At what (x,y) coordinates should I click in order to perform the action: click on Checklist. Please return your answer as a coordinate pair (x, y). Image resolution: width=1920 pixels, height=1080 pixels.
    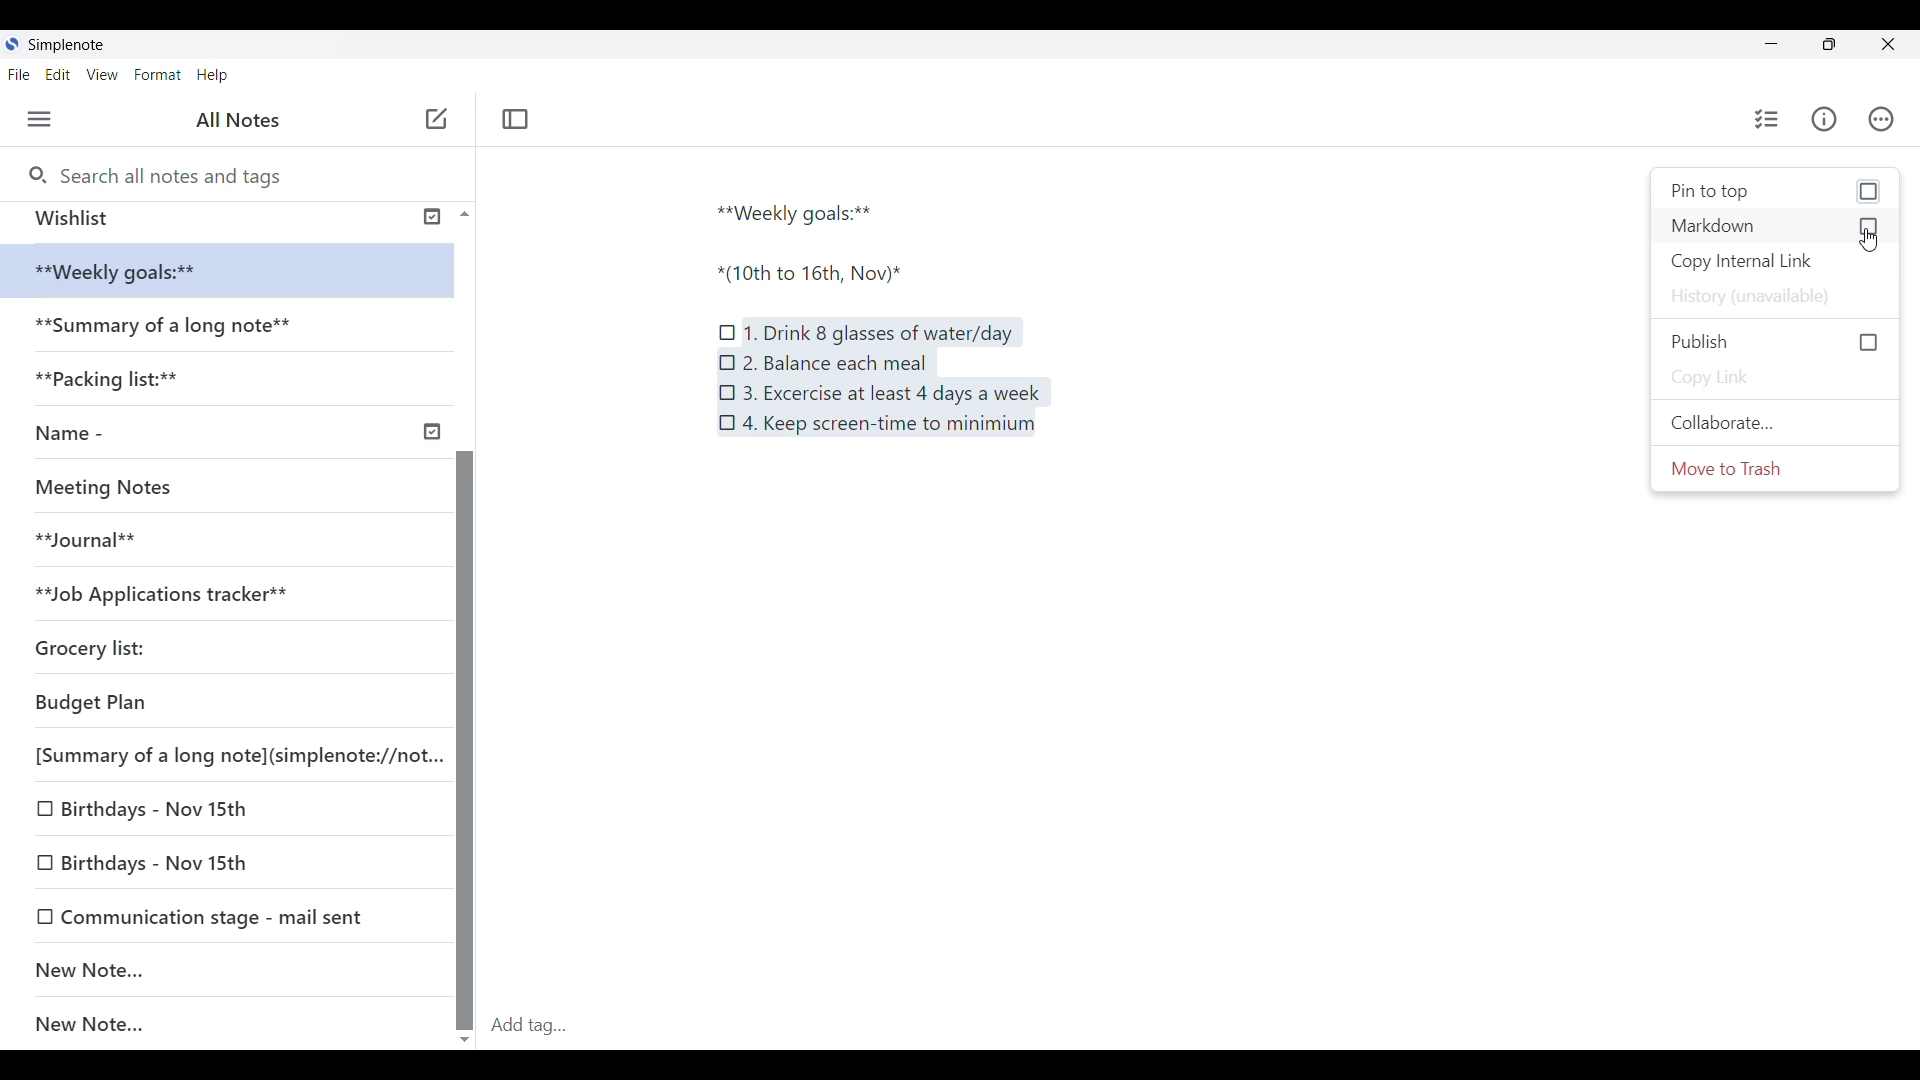
    Looking at the image, I should click on (1763, 119).